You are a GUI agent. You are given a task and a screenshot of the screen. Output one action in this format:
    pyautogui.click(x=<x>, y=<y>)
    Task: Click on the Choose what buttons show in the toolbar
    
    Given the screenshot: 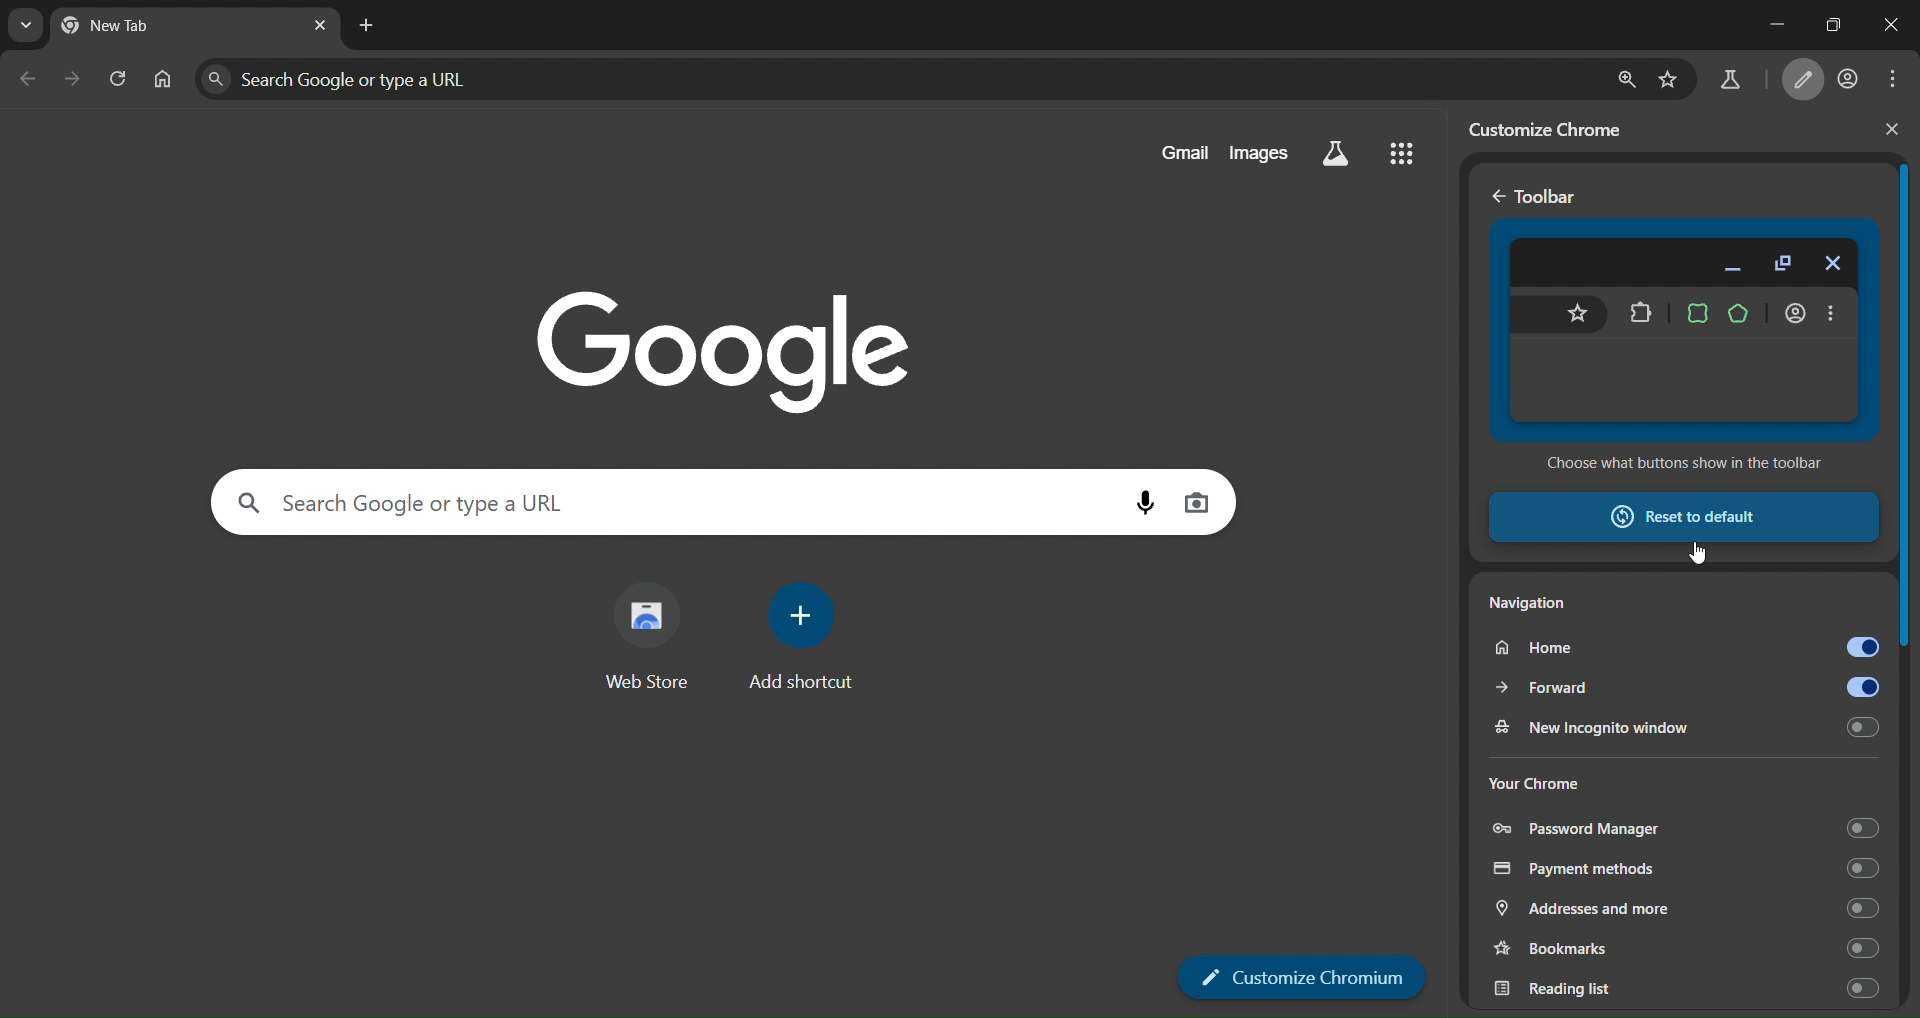 What is the action you would take?
    pyautogui.click(x=1686, y=462)
    